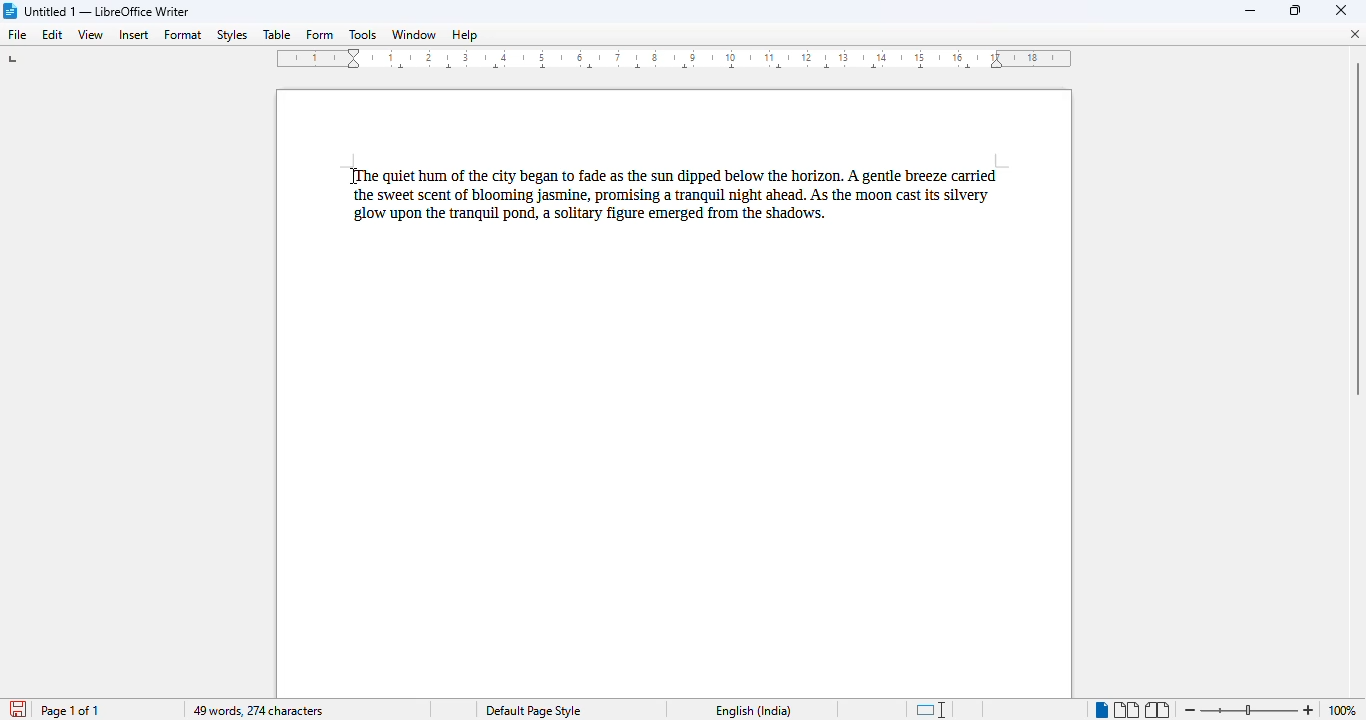 Image resolution: width=1366 pixels, height=720 pixels. Describe the element at coordinates (753, 710) in the screenshot. I see `text language` at that location.